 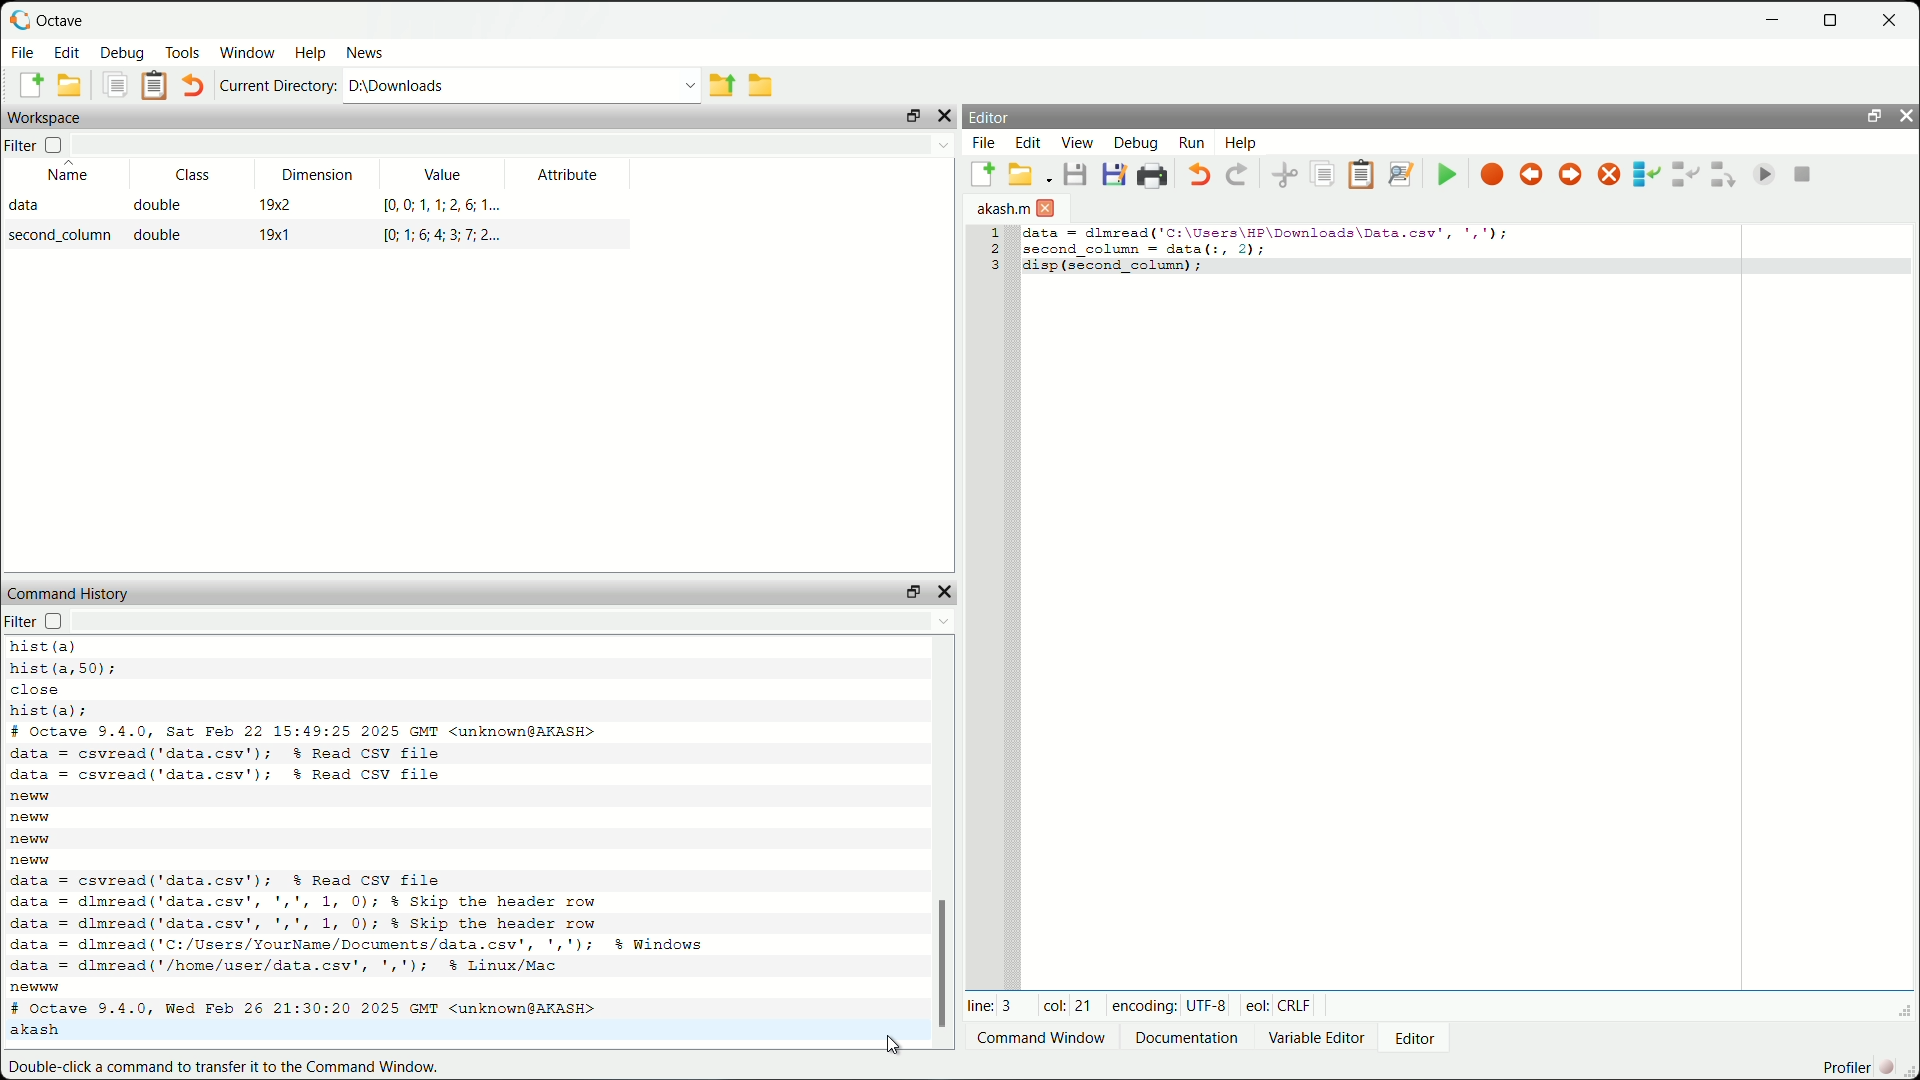 I want to click on new script, so click(x=983, y=176).